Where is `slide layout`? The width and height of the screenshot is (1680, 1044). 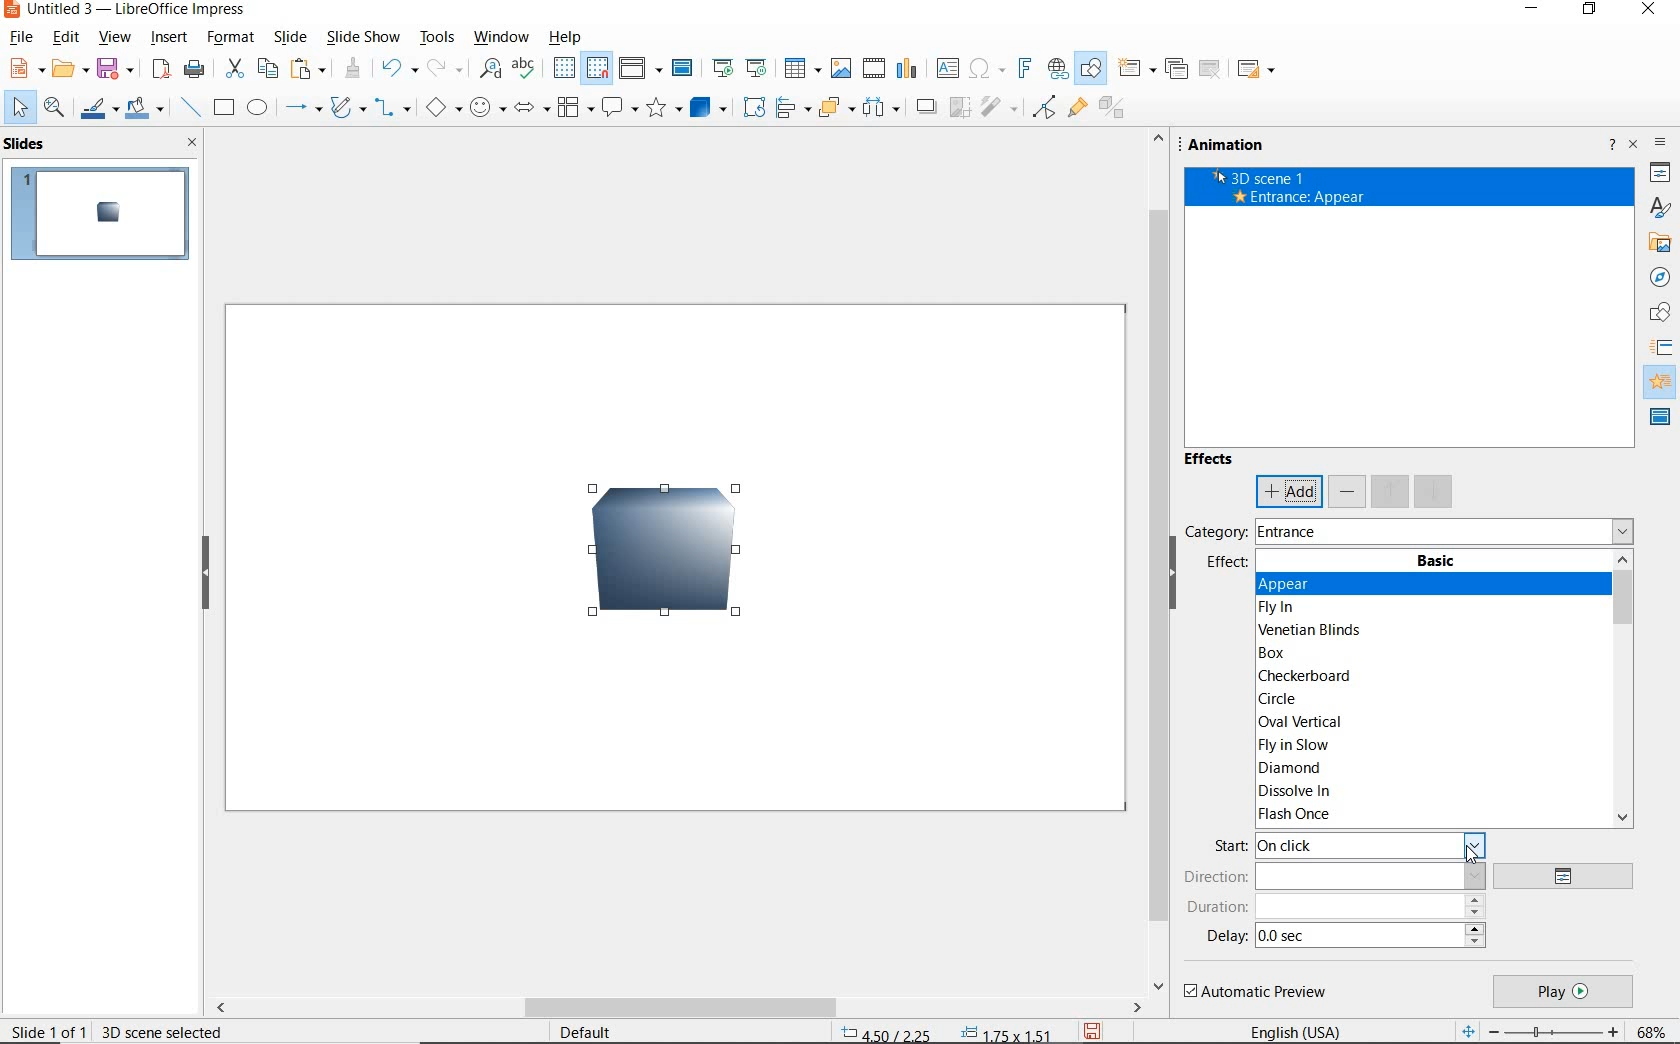 slide layout is located at coordinates (1258, 70).